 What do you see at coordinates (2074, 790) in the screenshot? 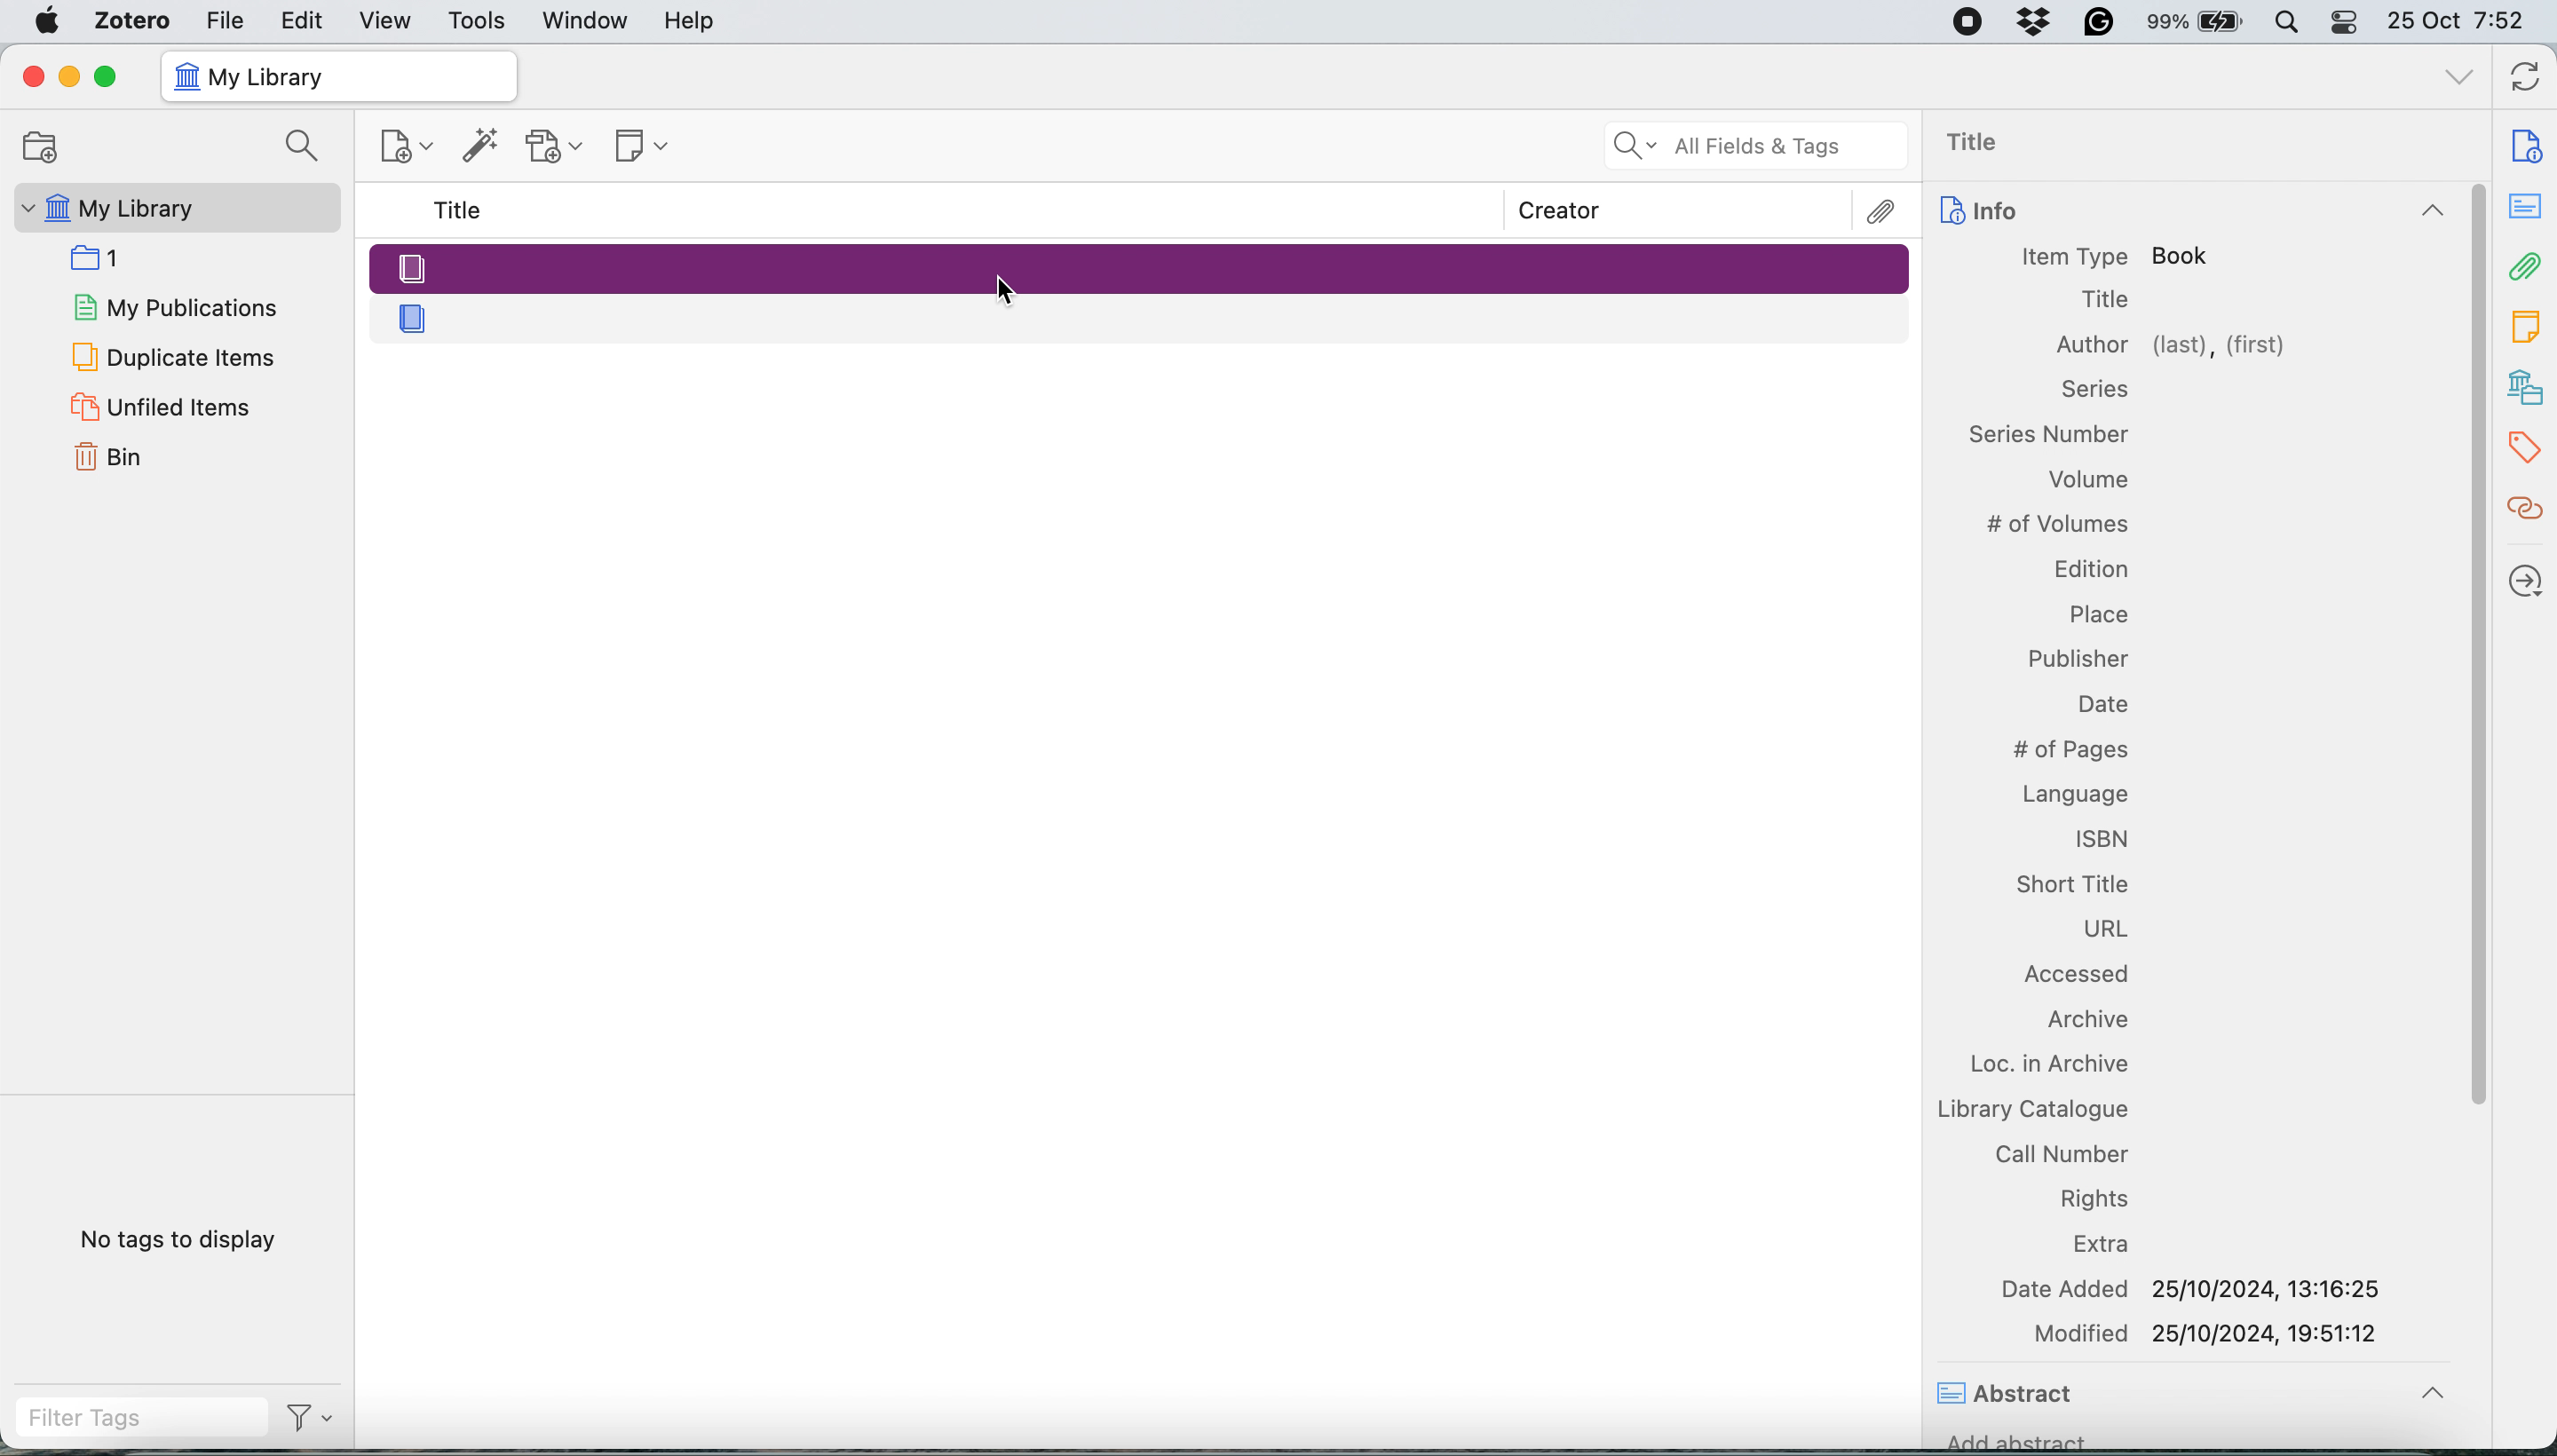
I see `Language` at bounding box center [2074, 790].